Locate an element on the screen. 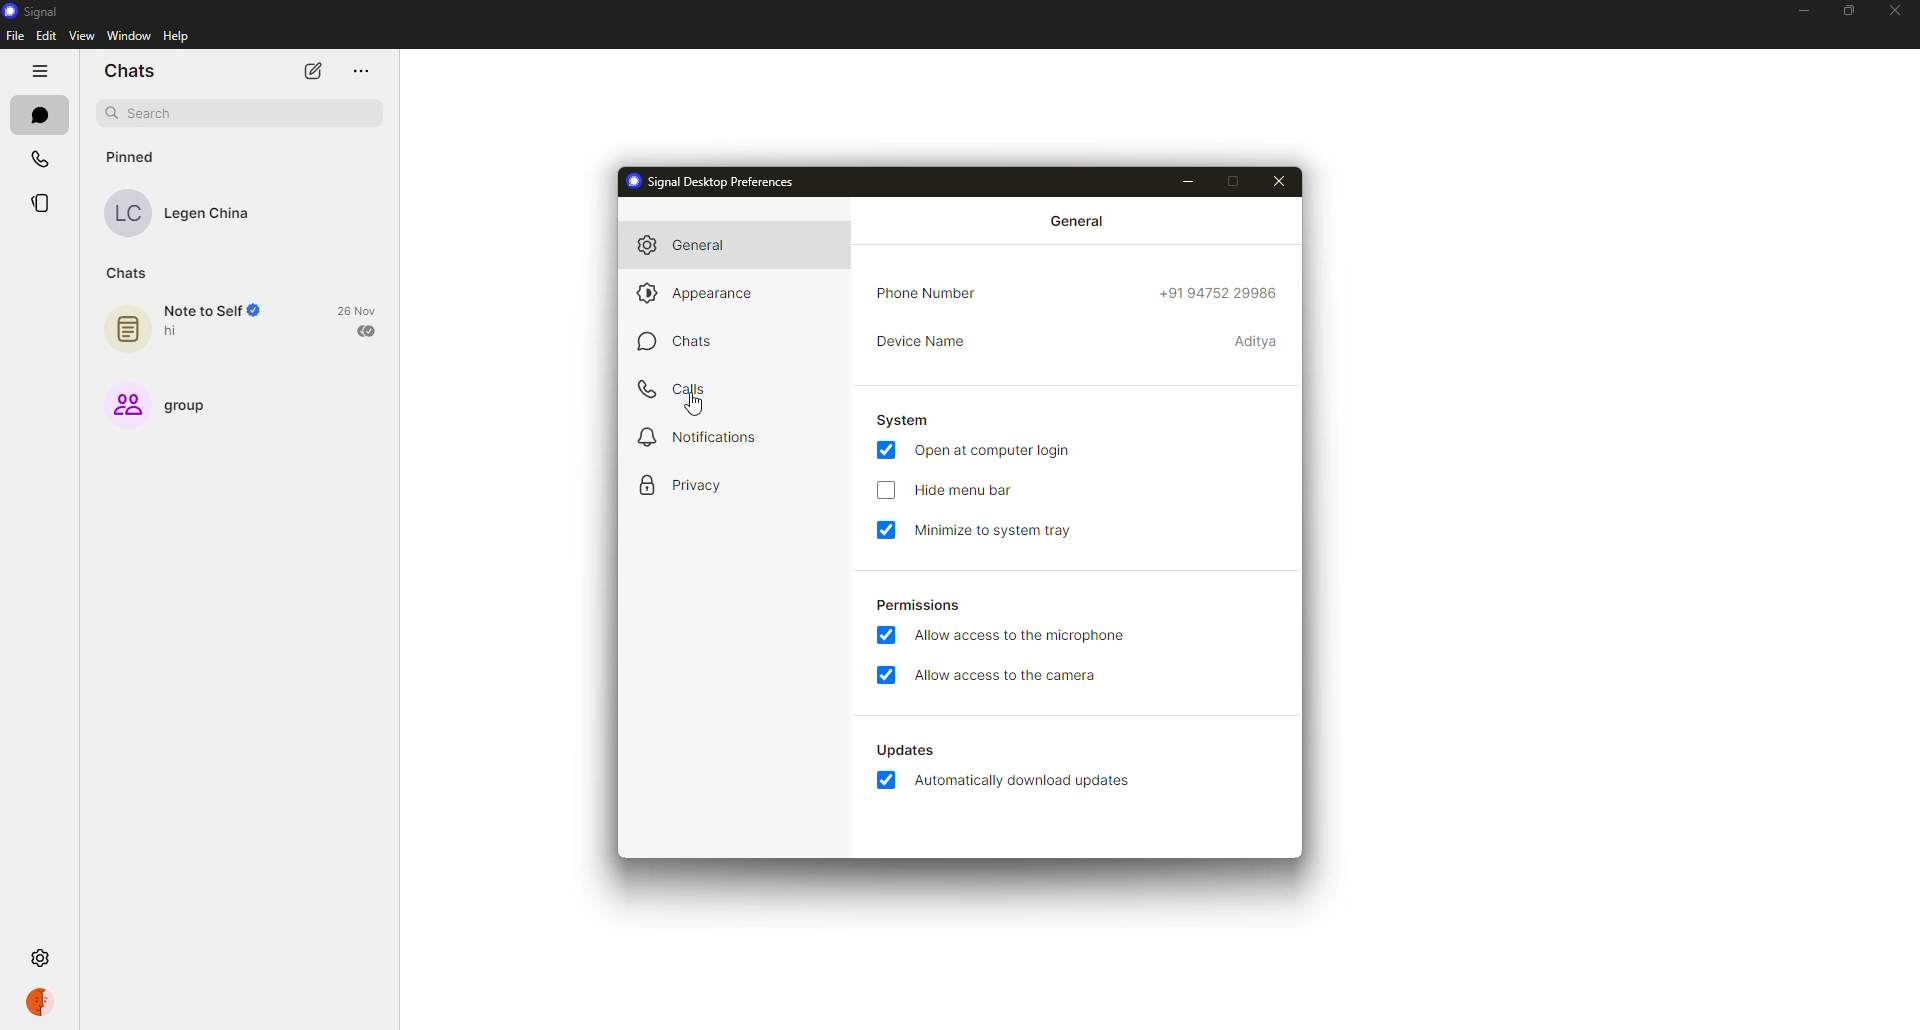  close is located at coordinates (1897, 12).